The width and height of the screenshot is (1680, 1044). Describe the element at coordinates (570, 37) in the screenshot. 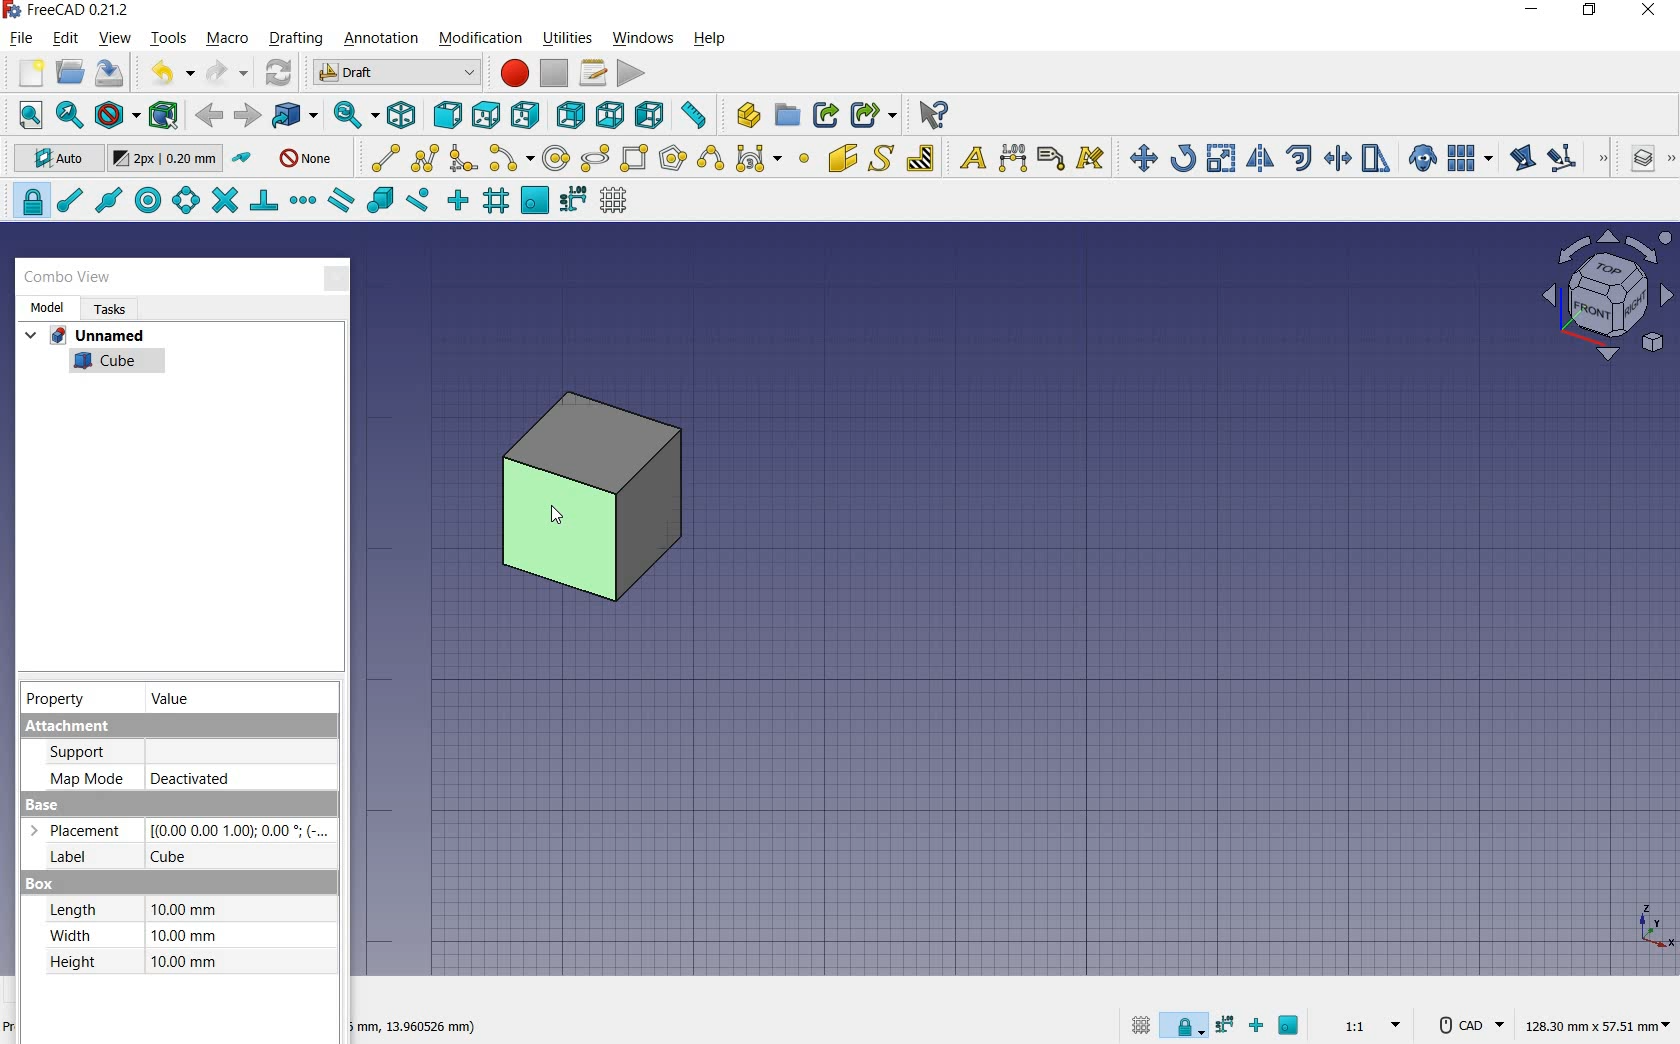

I see `utilities` at that location.